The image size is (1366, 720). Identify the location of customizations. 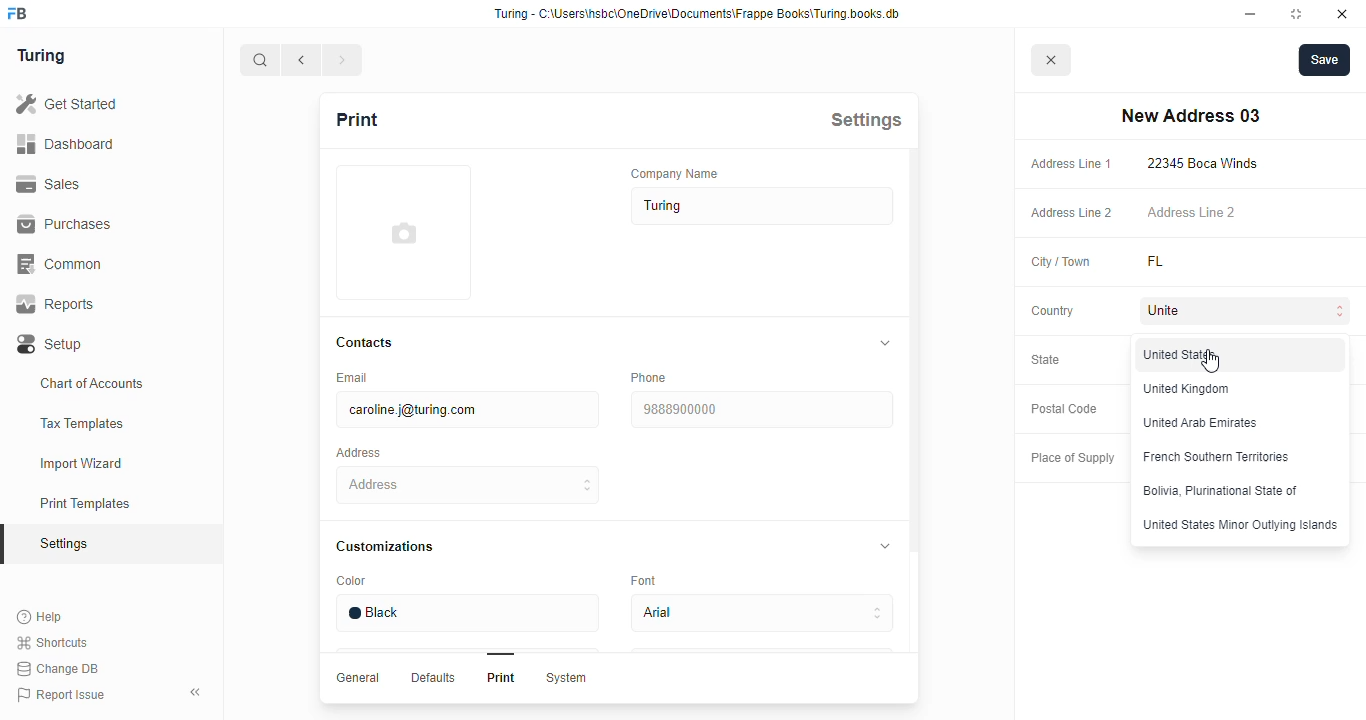
(384, 546).